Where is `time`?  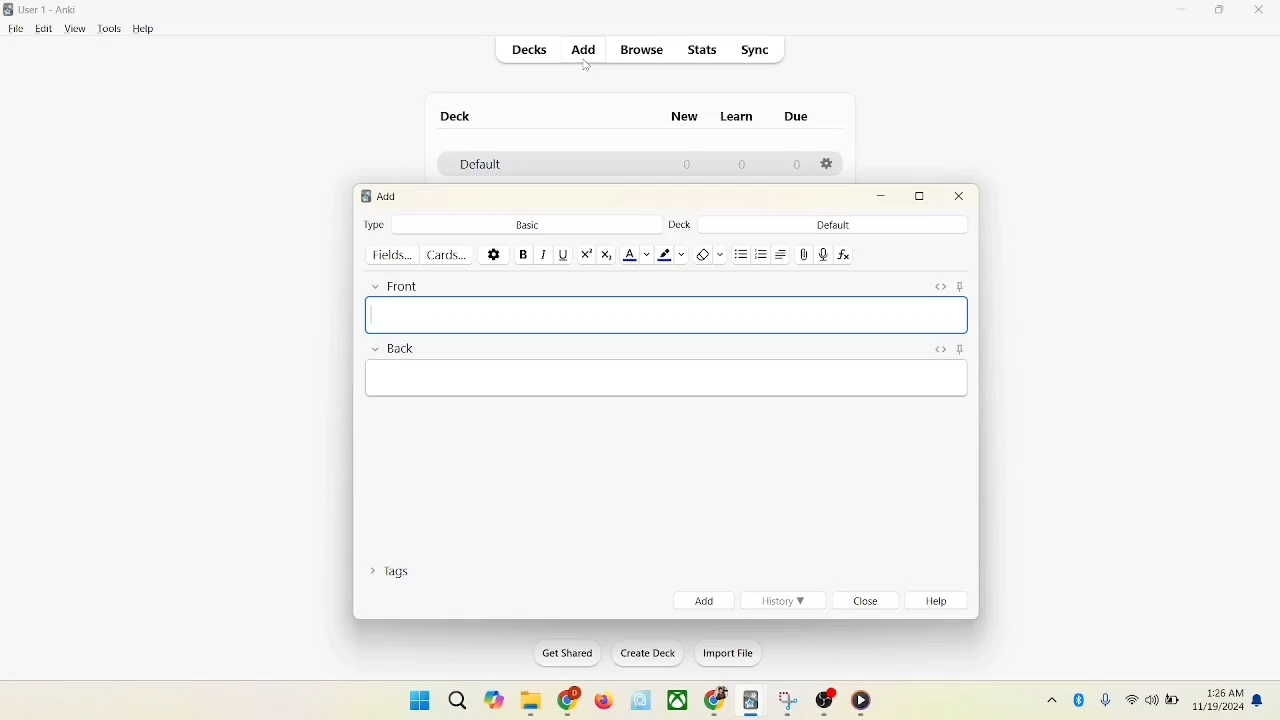 time is located at coordinates (1221, 690).